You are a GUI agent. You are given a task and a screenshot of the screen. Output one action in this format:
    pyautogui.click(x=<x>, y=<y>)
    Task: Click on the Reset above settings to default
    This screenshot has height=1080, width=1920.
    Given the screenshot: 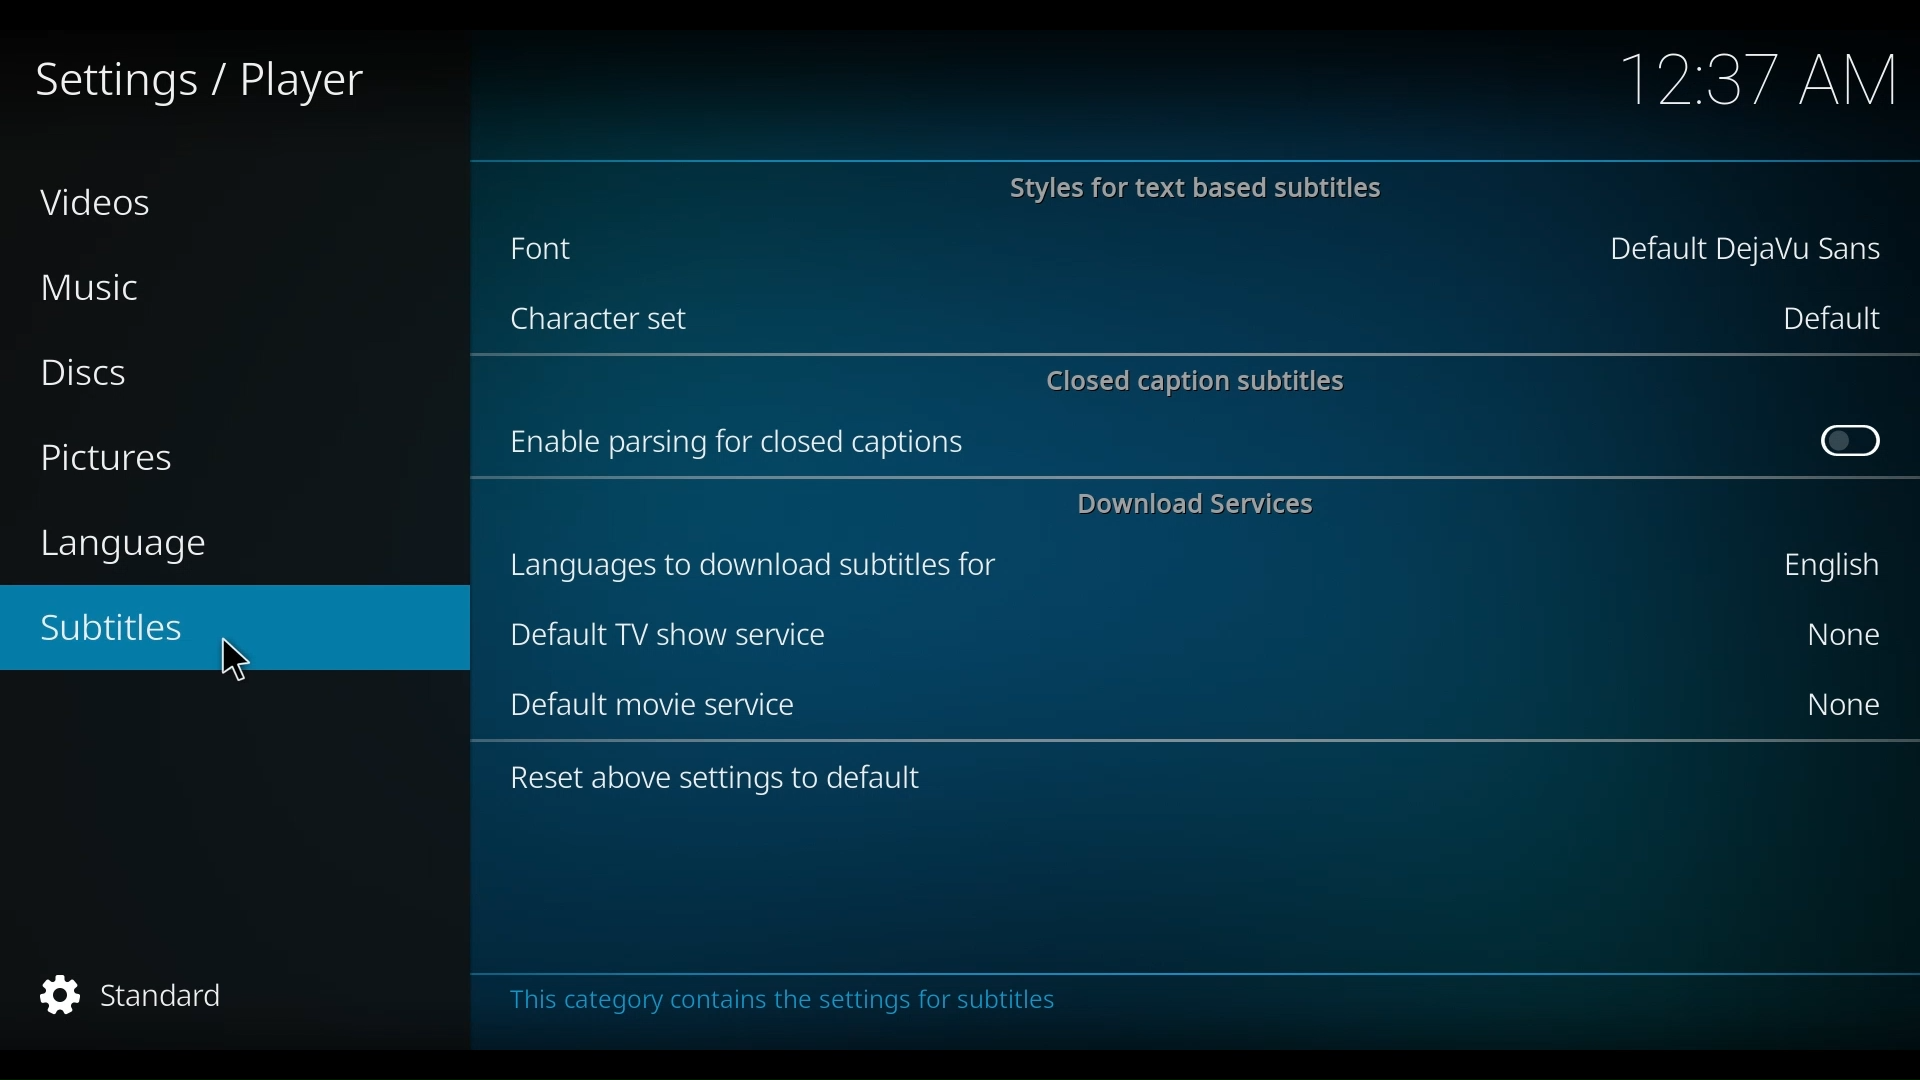 What is the action you would take?
    pyautogui.click(x=725, y=783)
    